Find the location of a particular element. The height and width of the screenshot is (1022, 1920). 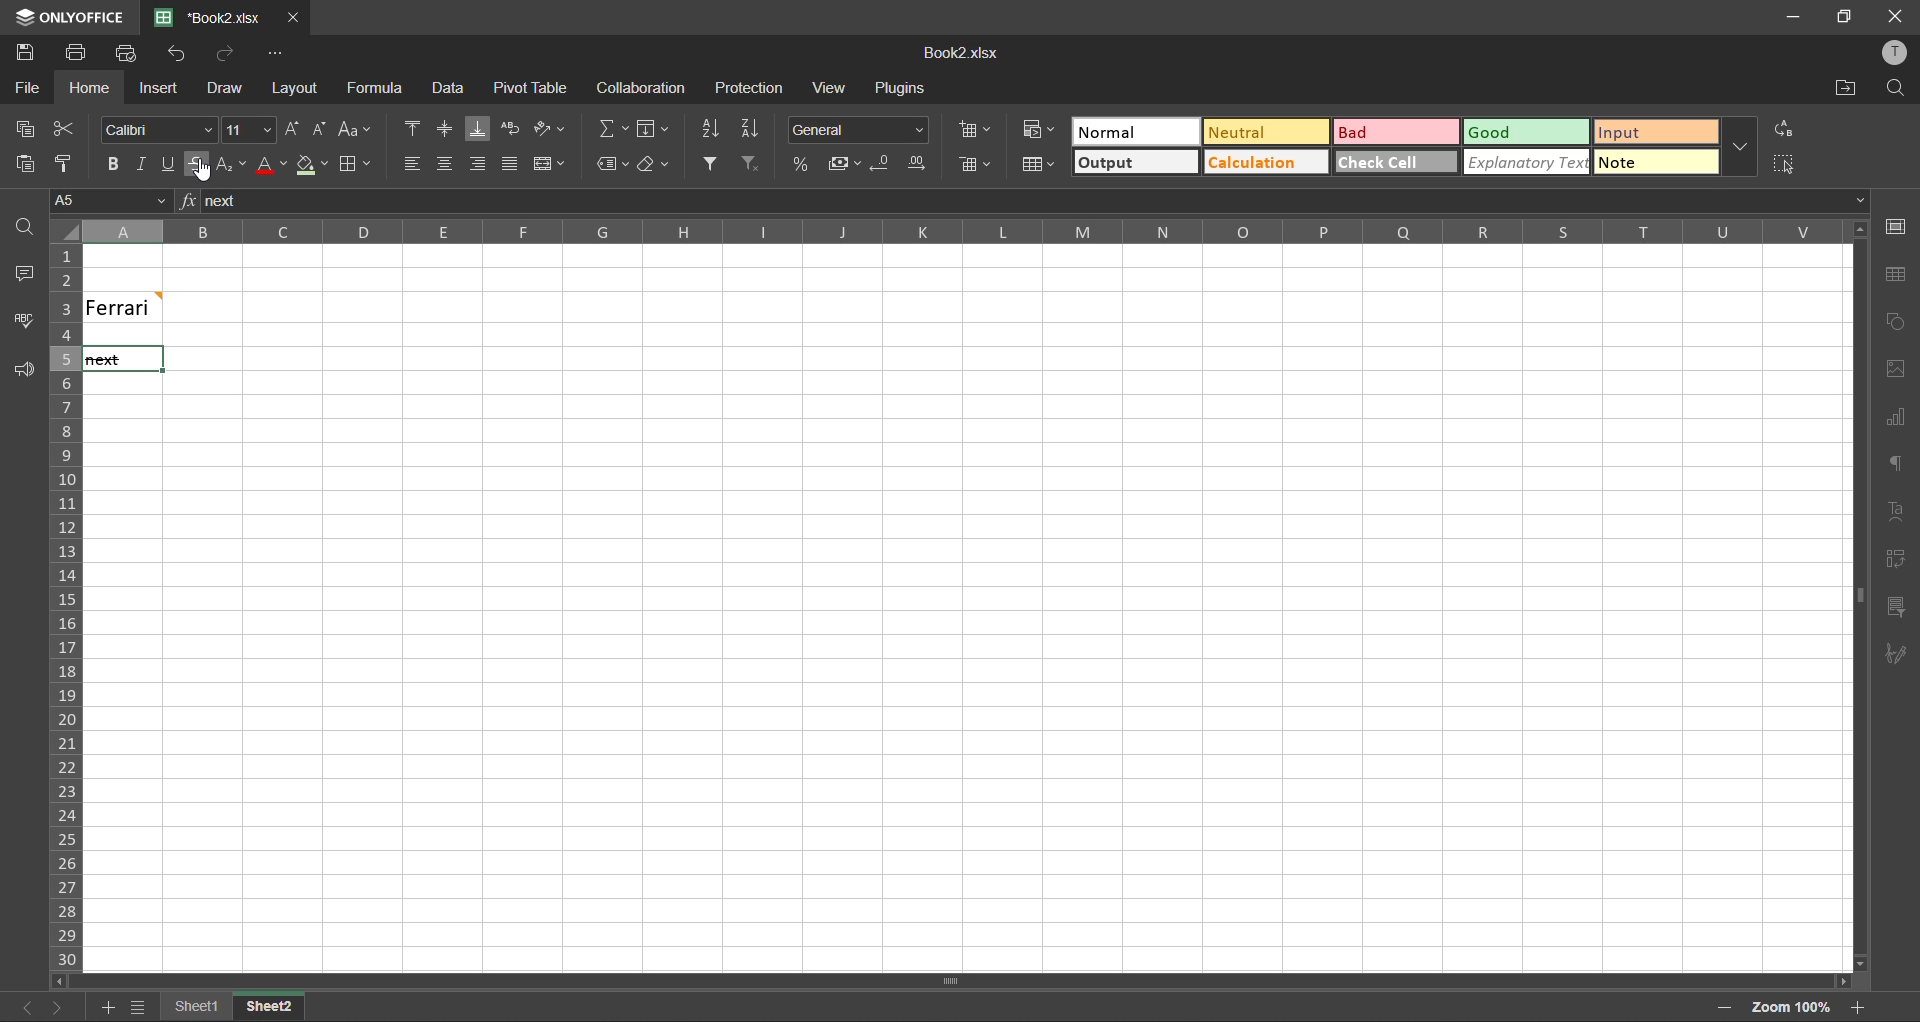

cut is located at coordinates (68, 128).